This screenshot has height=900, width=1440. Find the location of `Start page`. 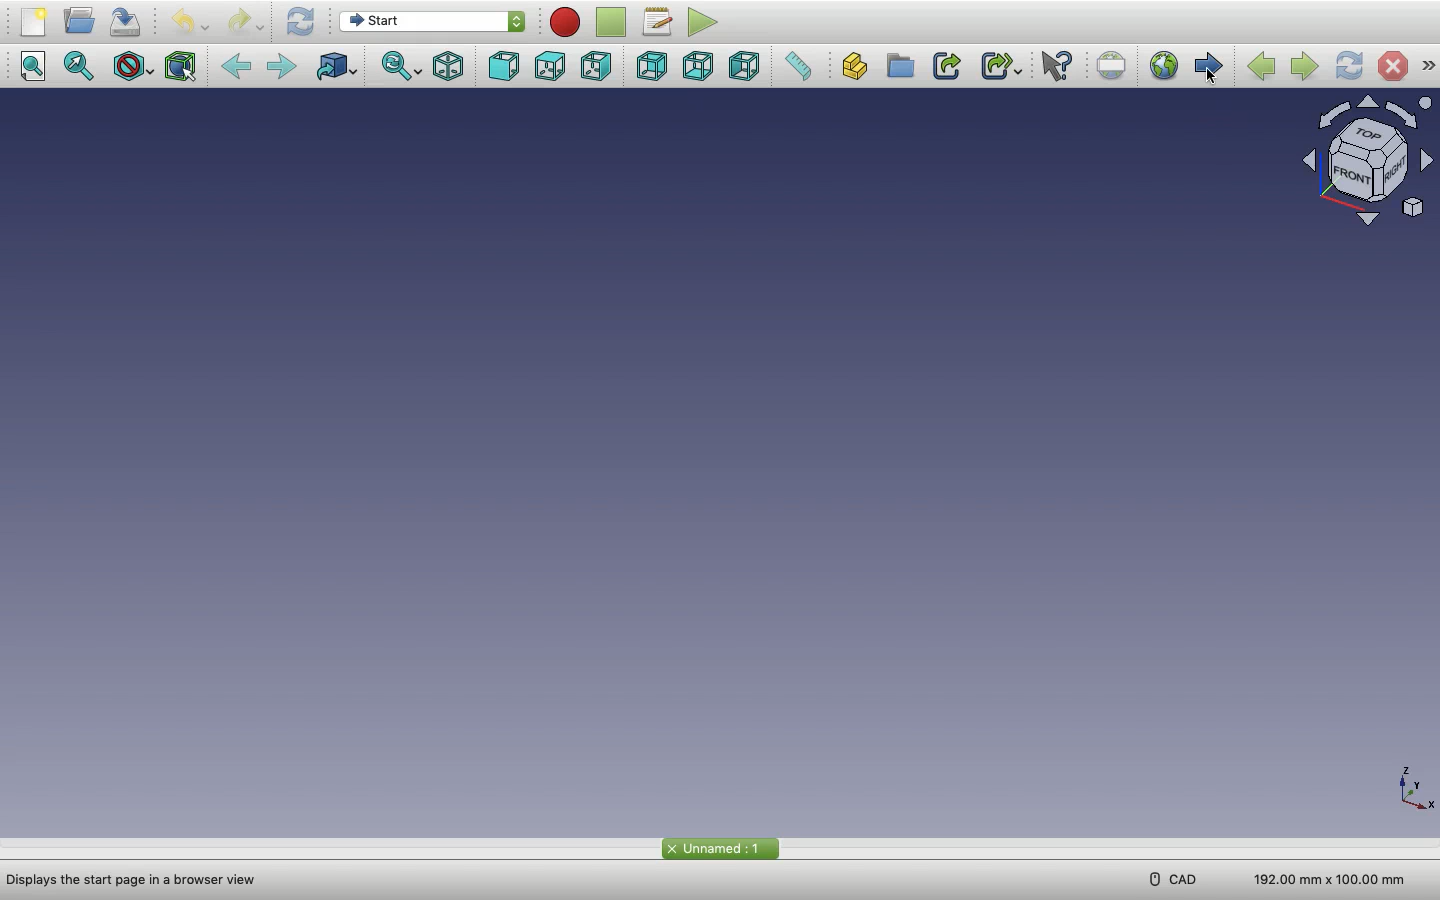

Start page is located at coordinates (1208, 66).